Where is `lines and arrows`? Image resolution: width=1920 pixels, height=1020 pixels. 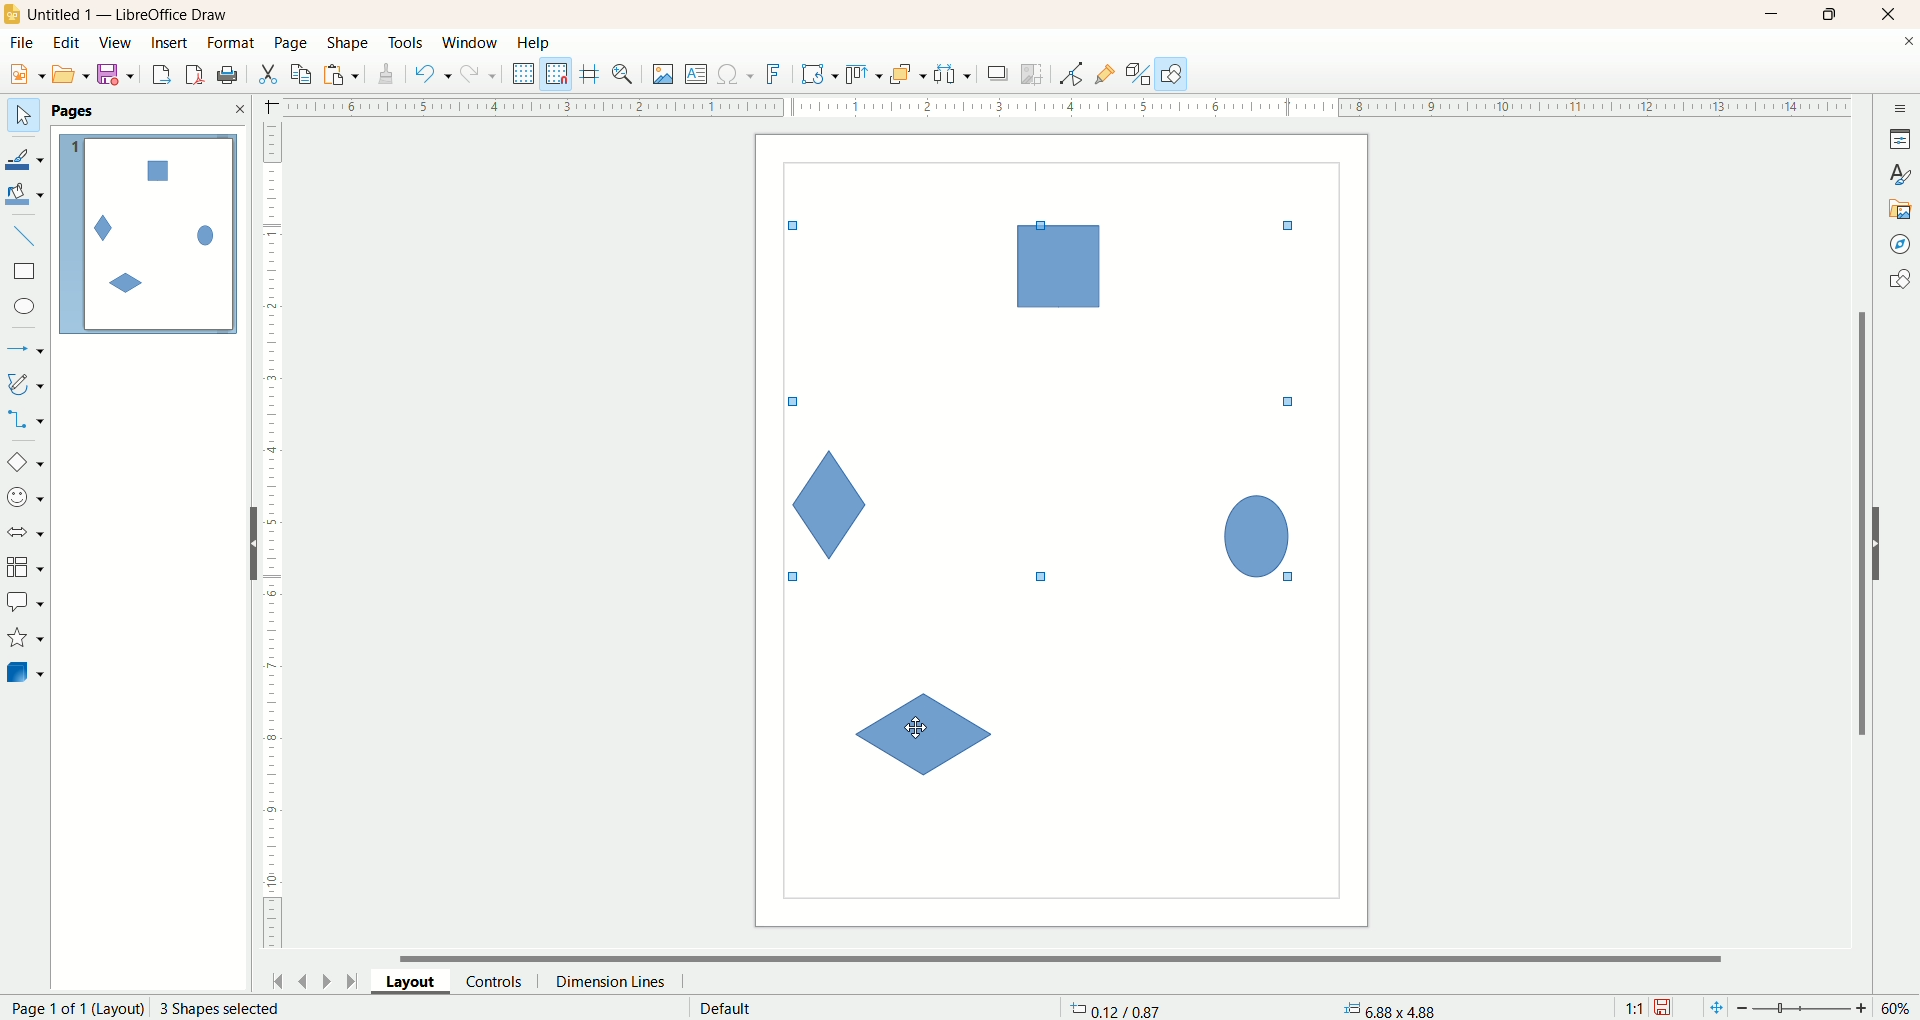 lines and arrows is located at coordinates (27, 350).